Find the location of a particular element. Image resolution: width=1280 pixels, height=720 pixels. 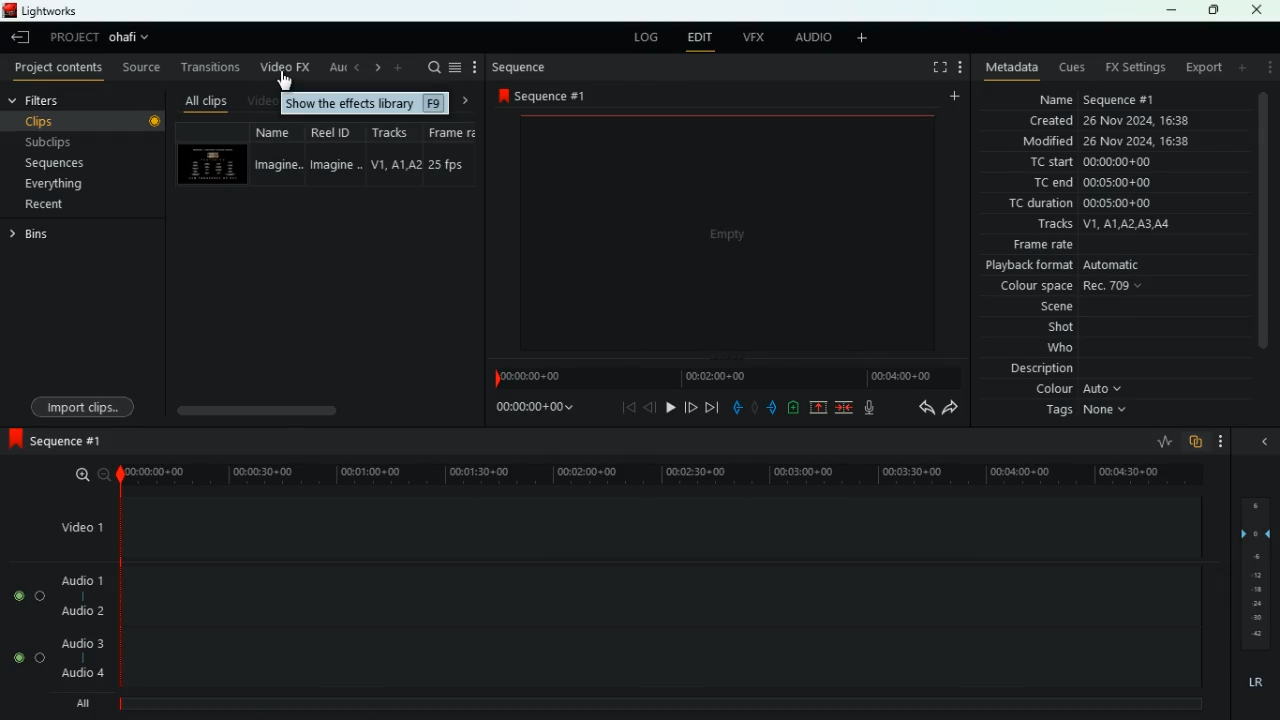

edit is located at coordinates (701, 38).